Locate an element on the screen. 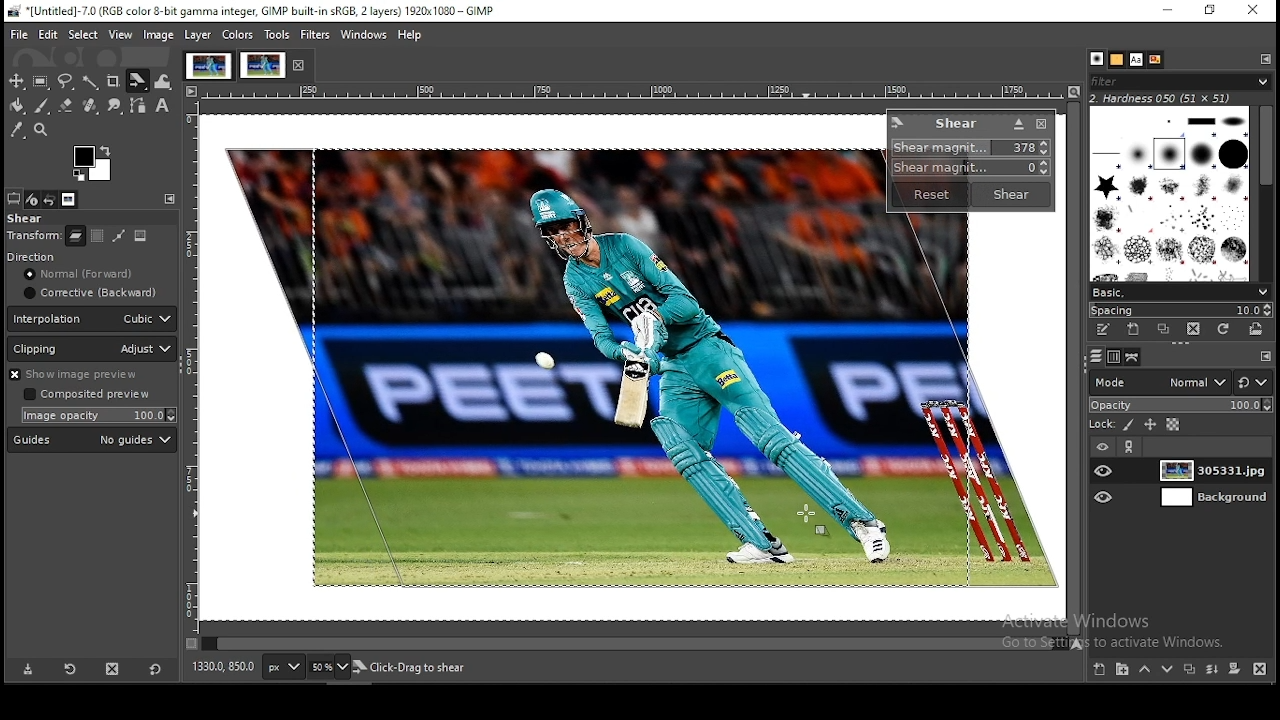  minimize is located at coordinates (1164, 12).